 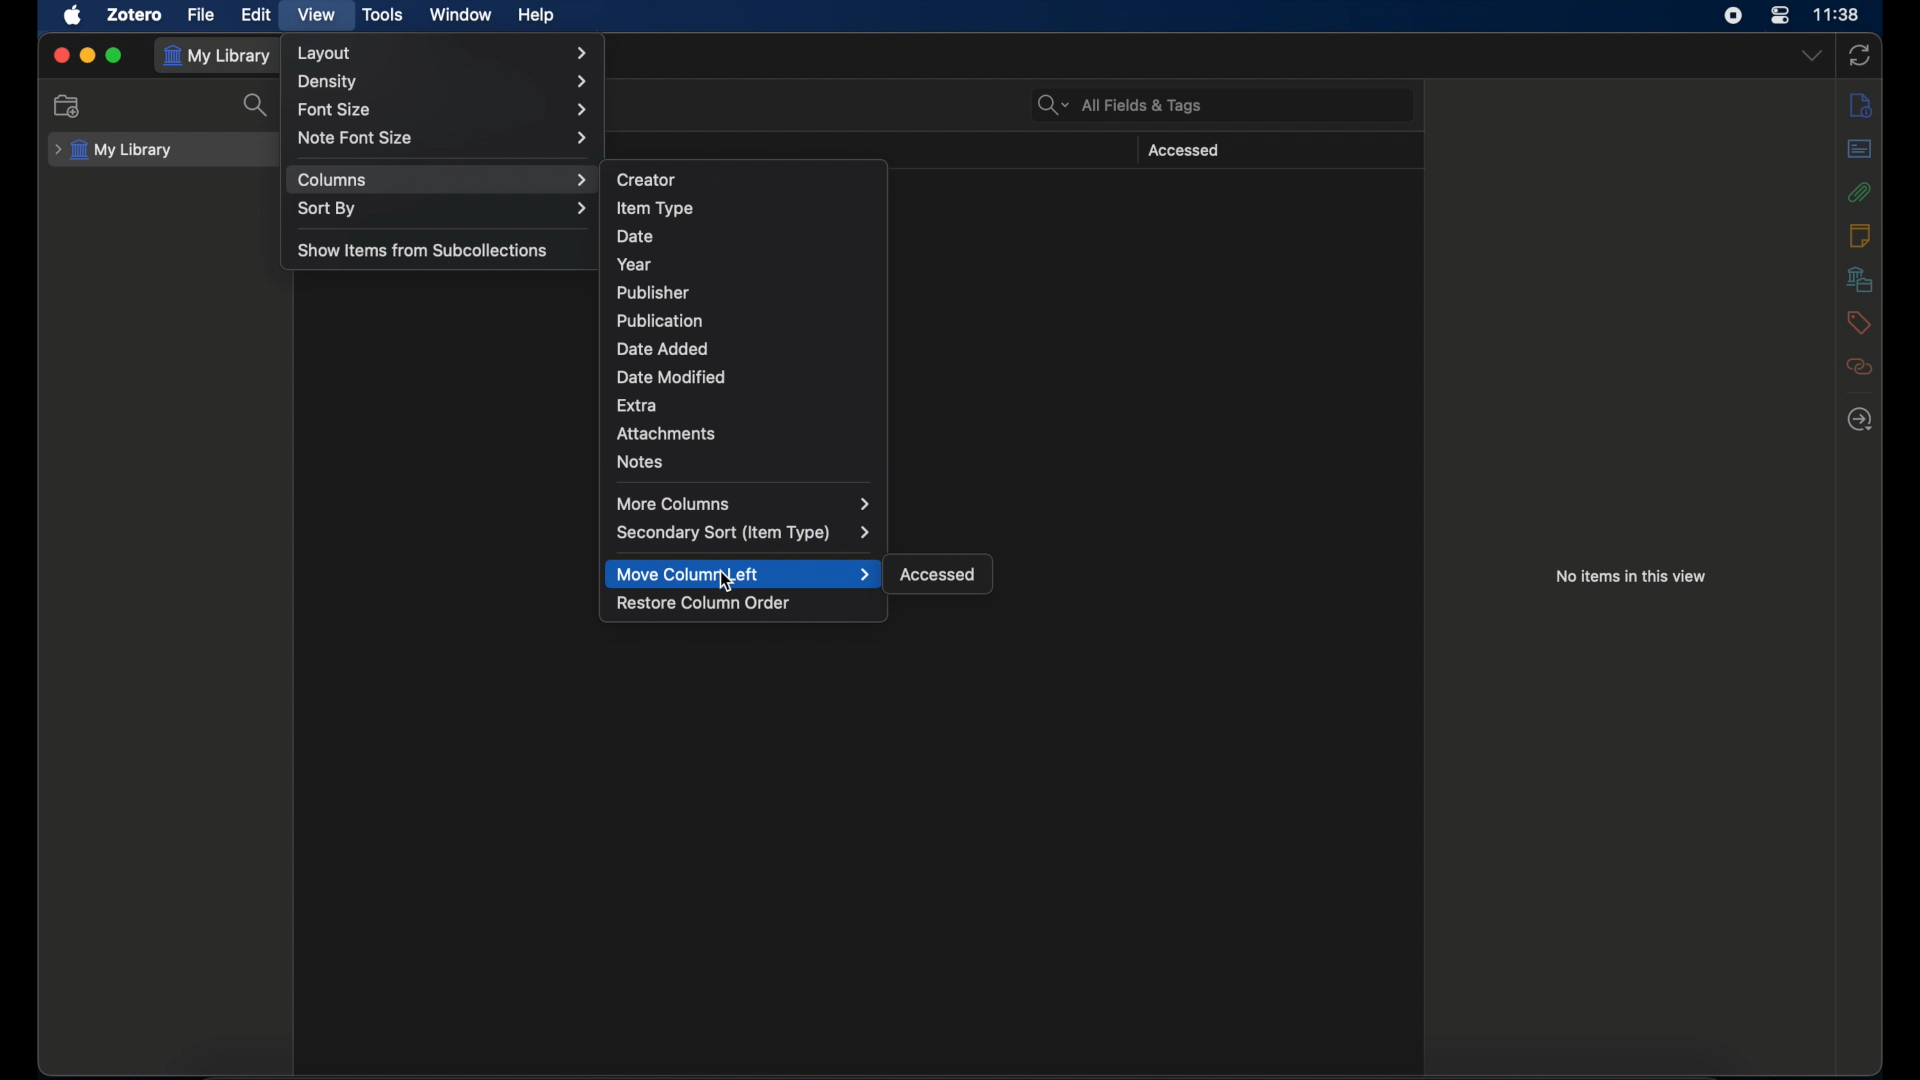 I want to click on related, so click(x=1858, y=367).